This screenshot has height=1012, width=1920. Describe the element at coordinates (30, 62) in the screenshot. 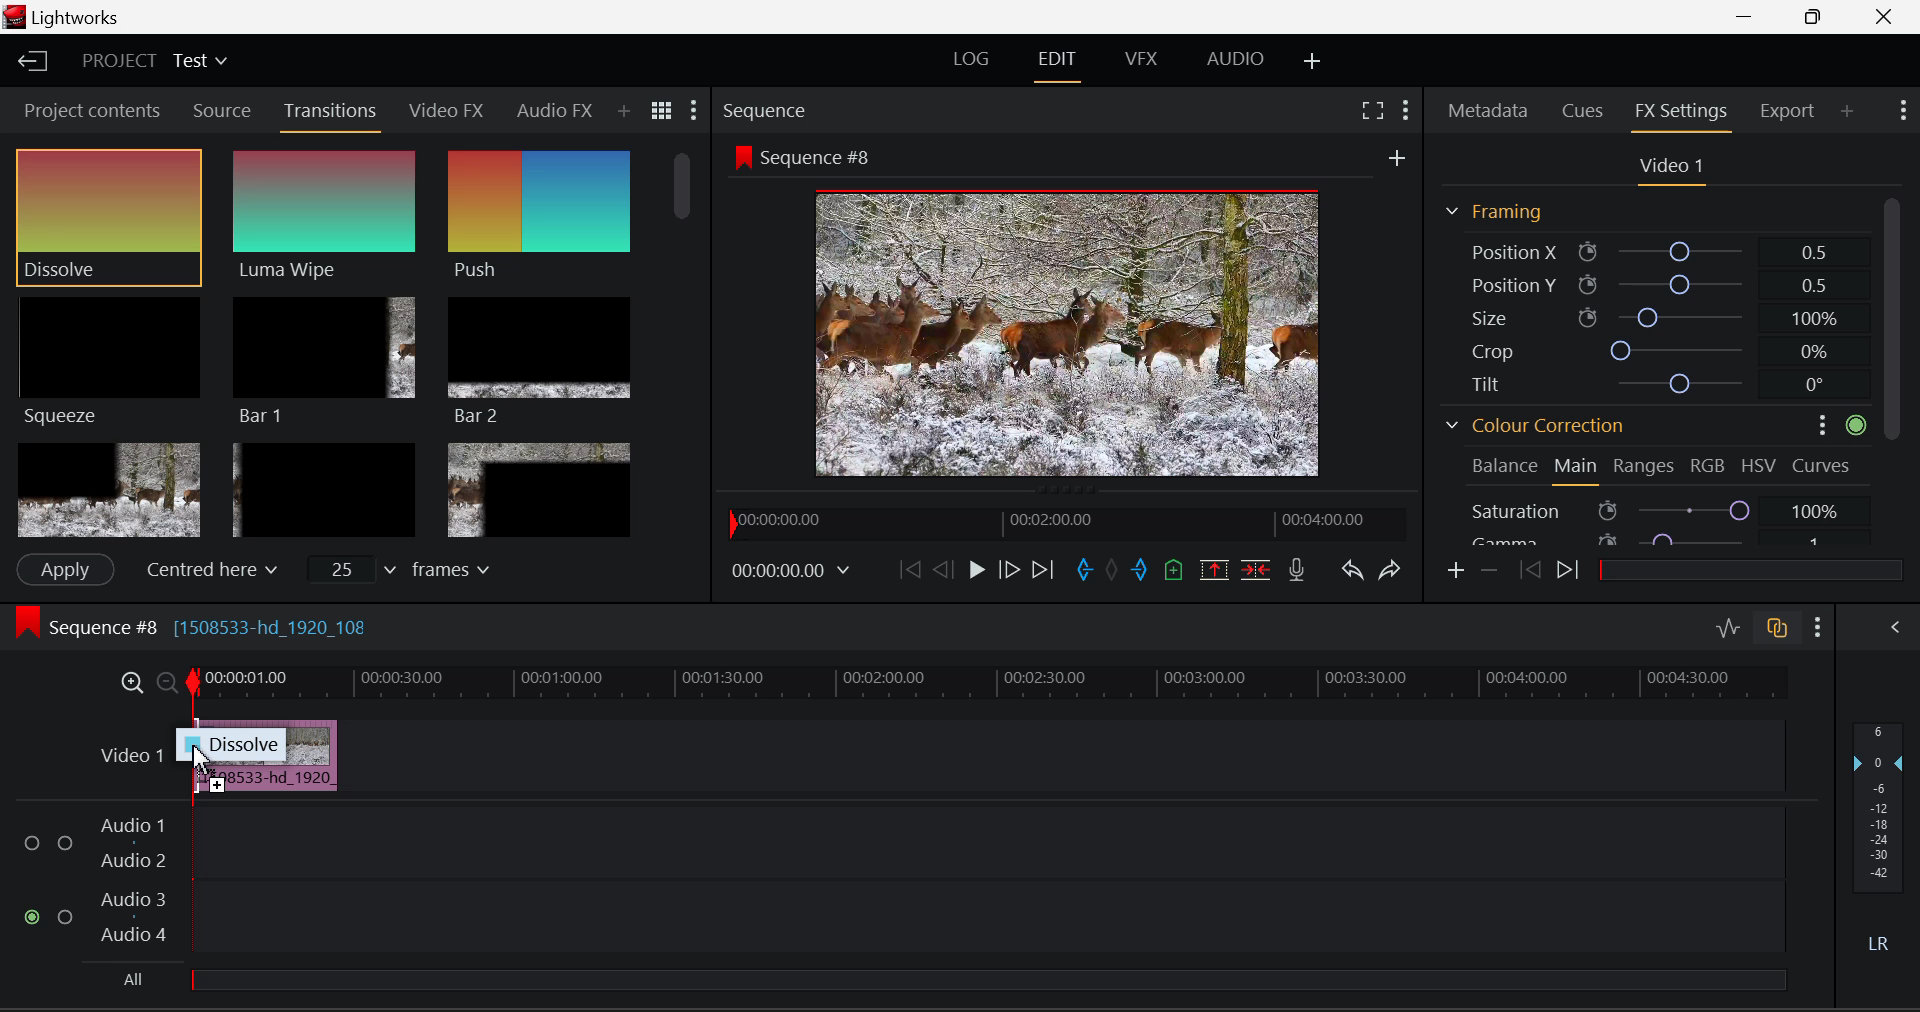

I see `Back to Homepage` at that location.